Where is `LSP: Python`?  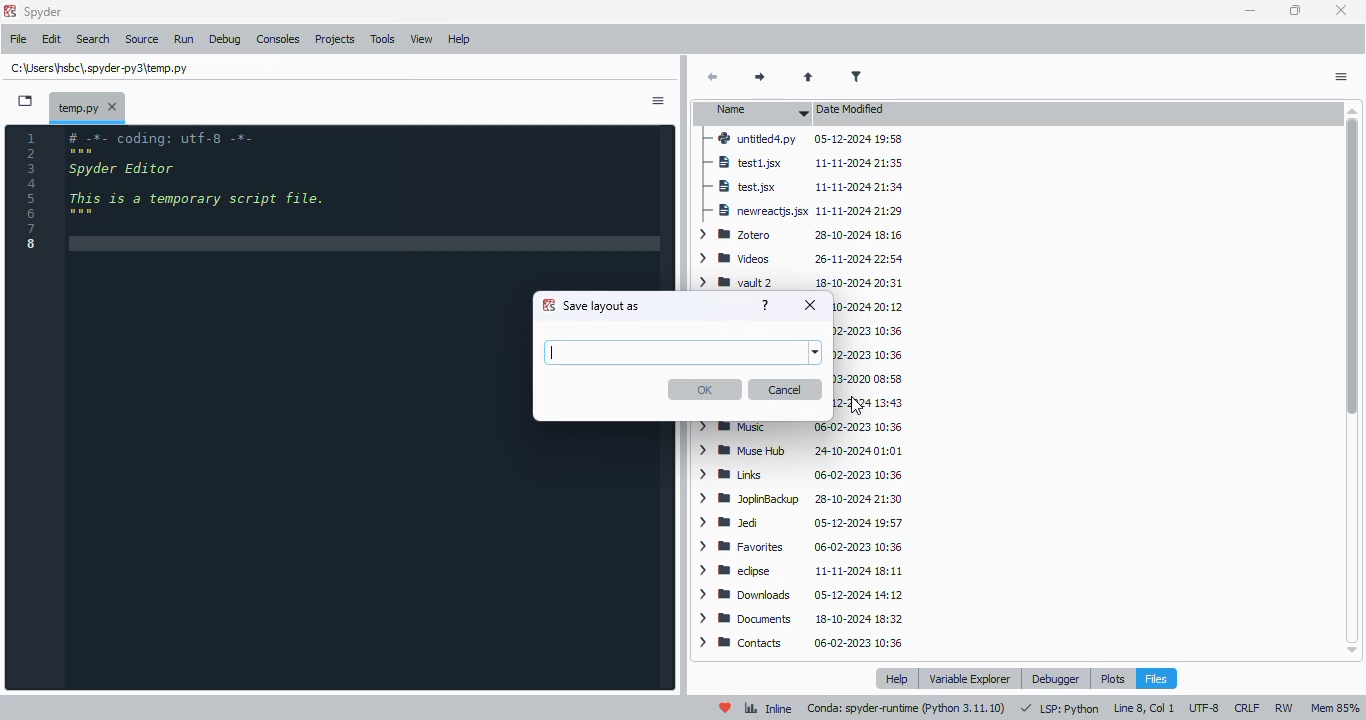 LSP: Python is located at coordinates (1060, 708).